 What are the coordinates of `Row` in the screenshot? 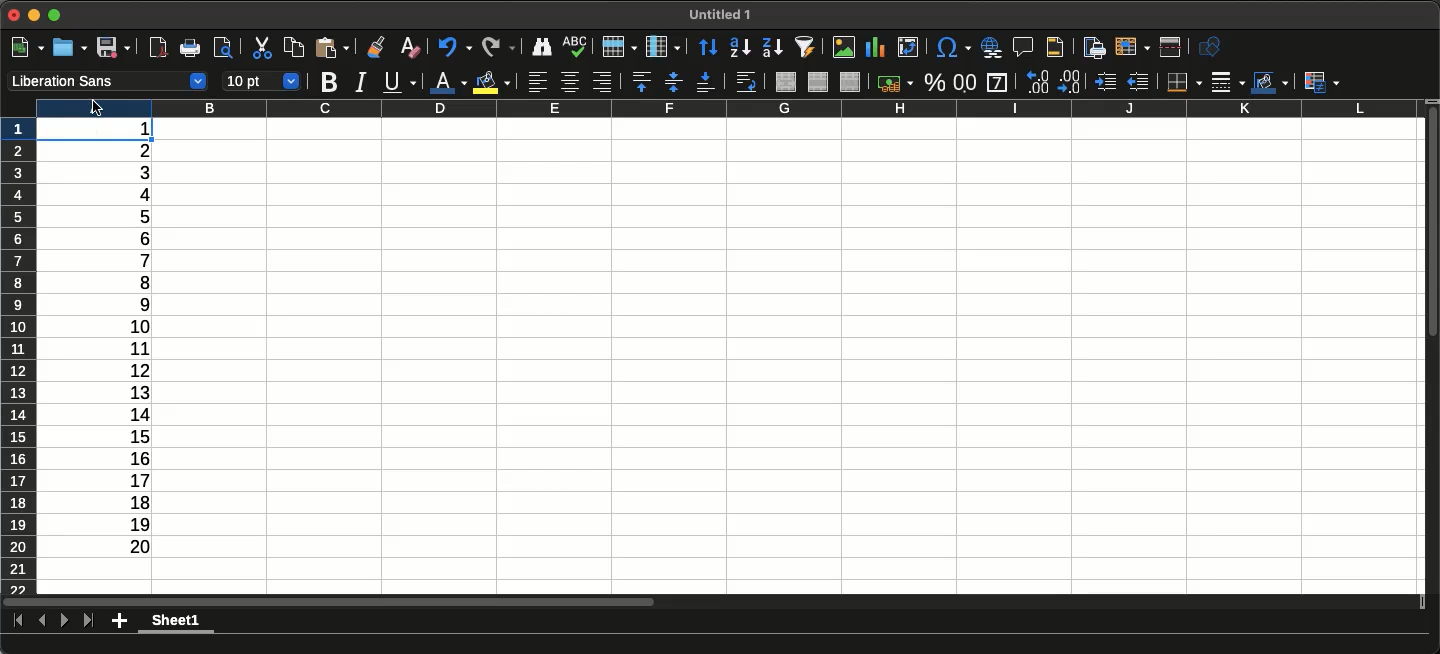 It's located at (616, 47).